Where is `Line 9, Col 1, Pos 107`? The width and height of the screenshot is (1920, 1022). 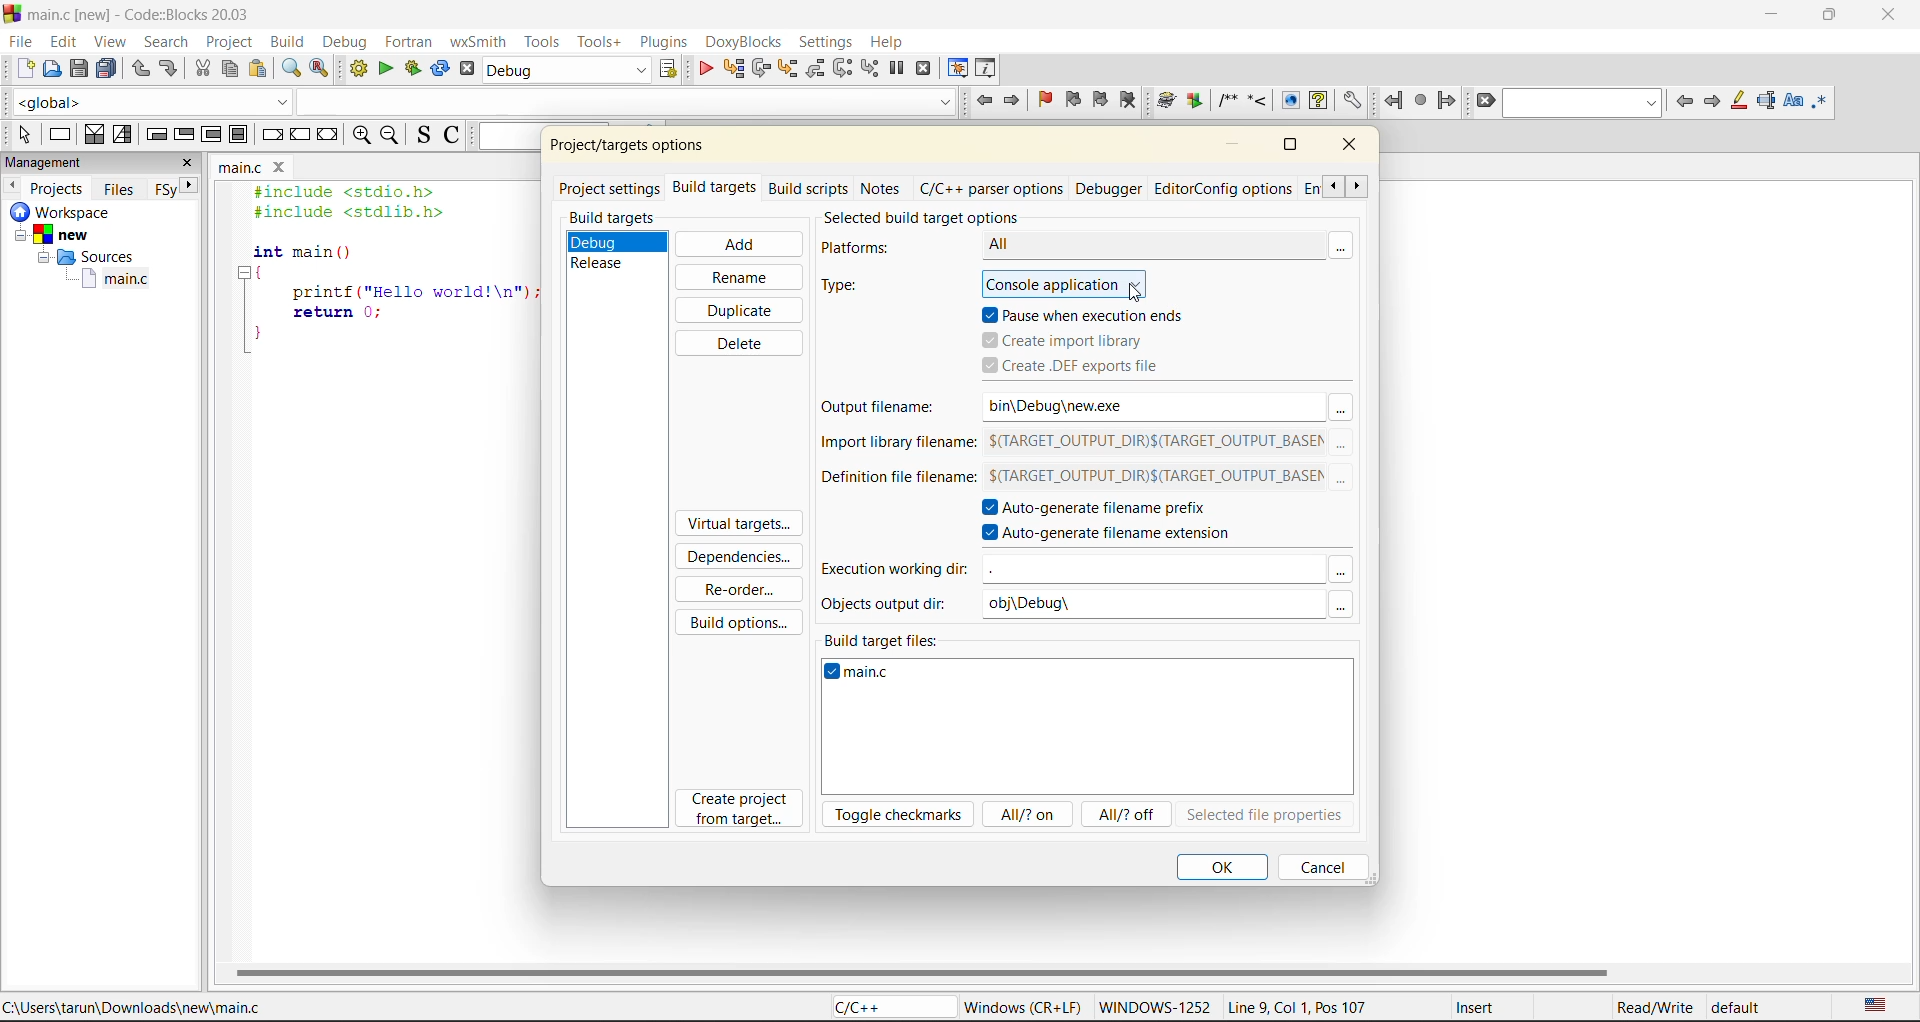
Line 9, Col 1, Pos 107 is located at coordinates (1326, 1006).